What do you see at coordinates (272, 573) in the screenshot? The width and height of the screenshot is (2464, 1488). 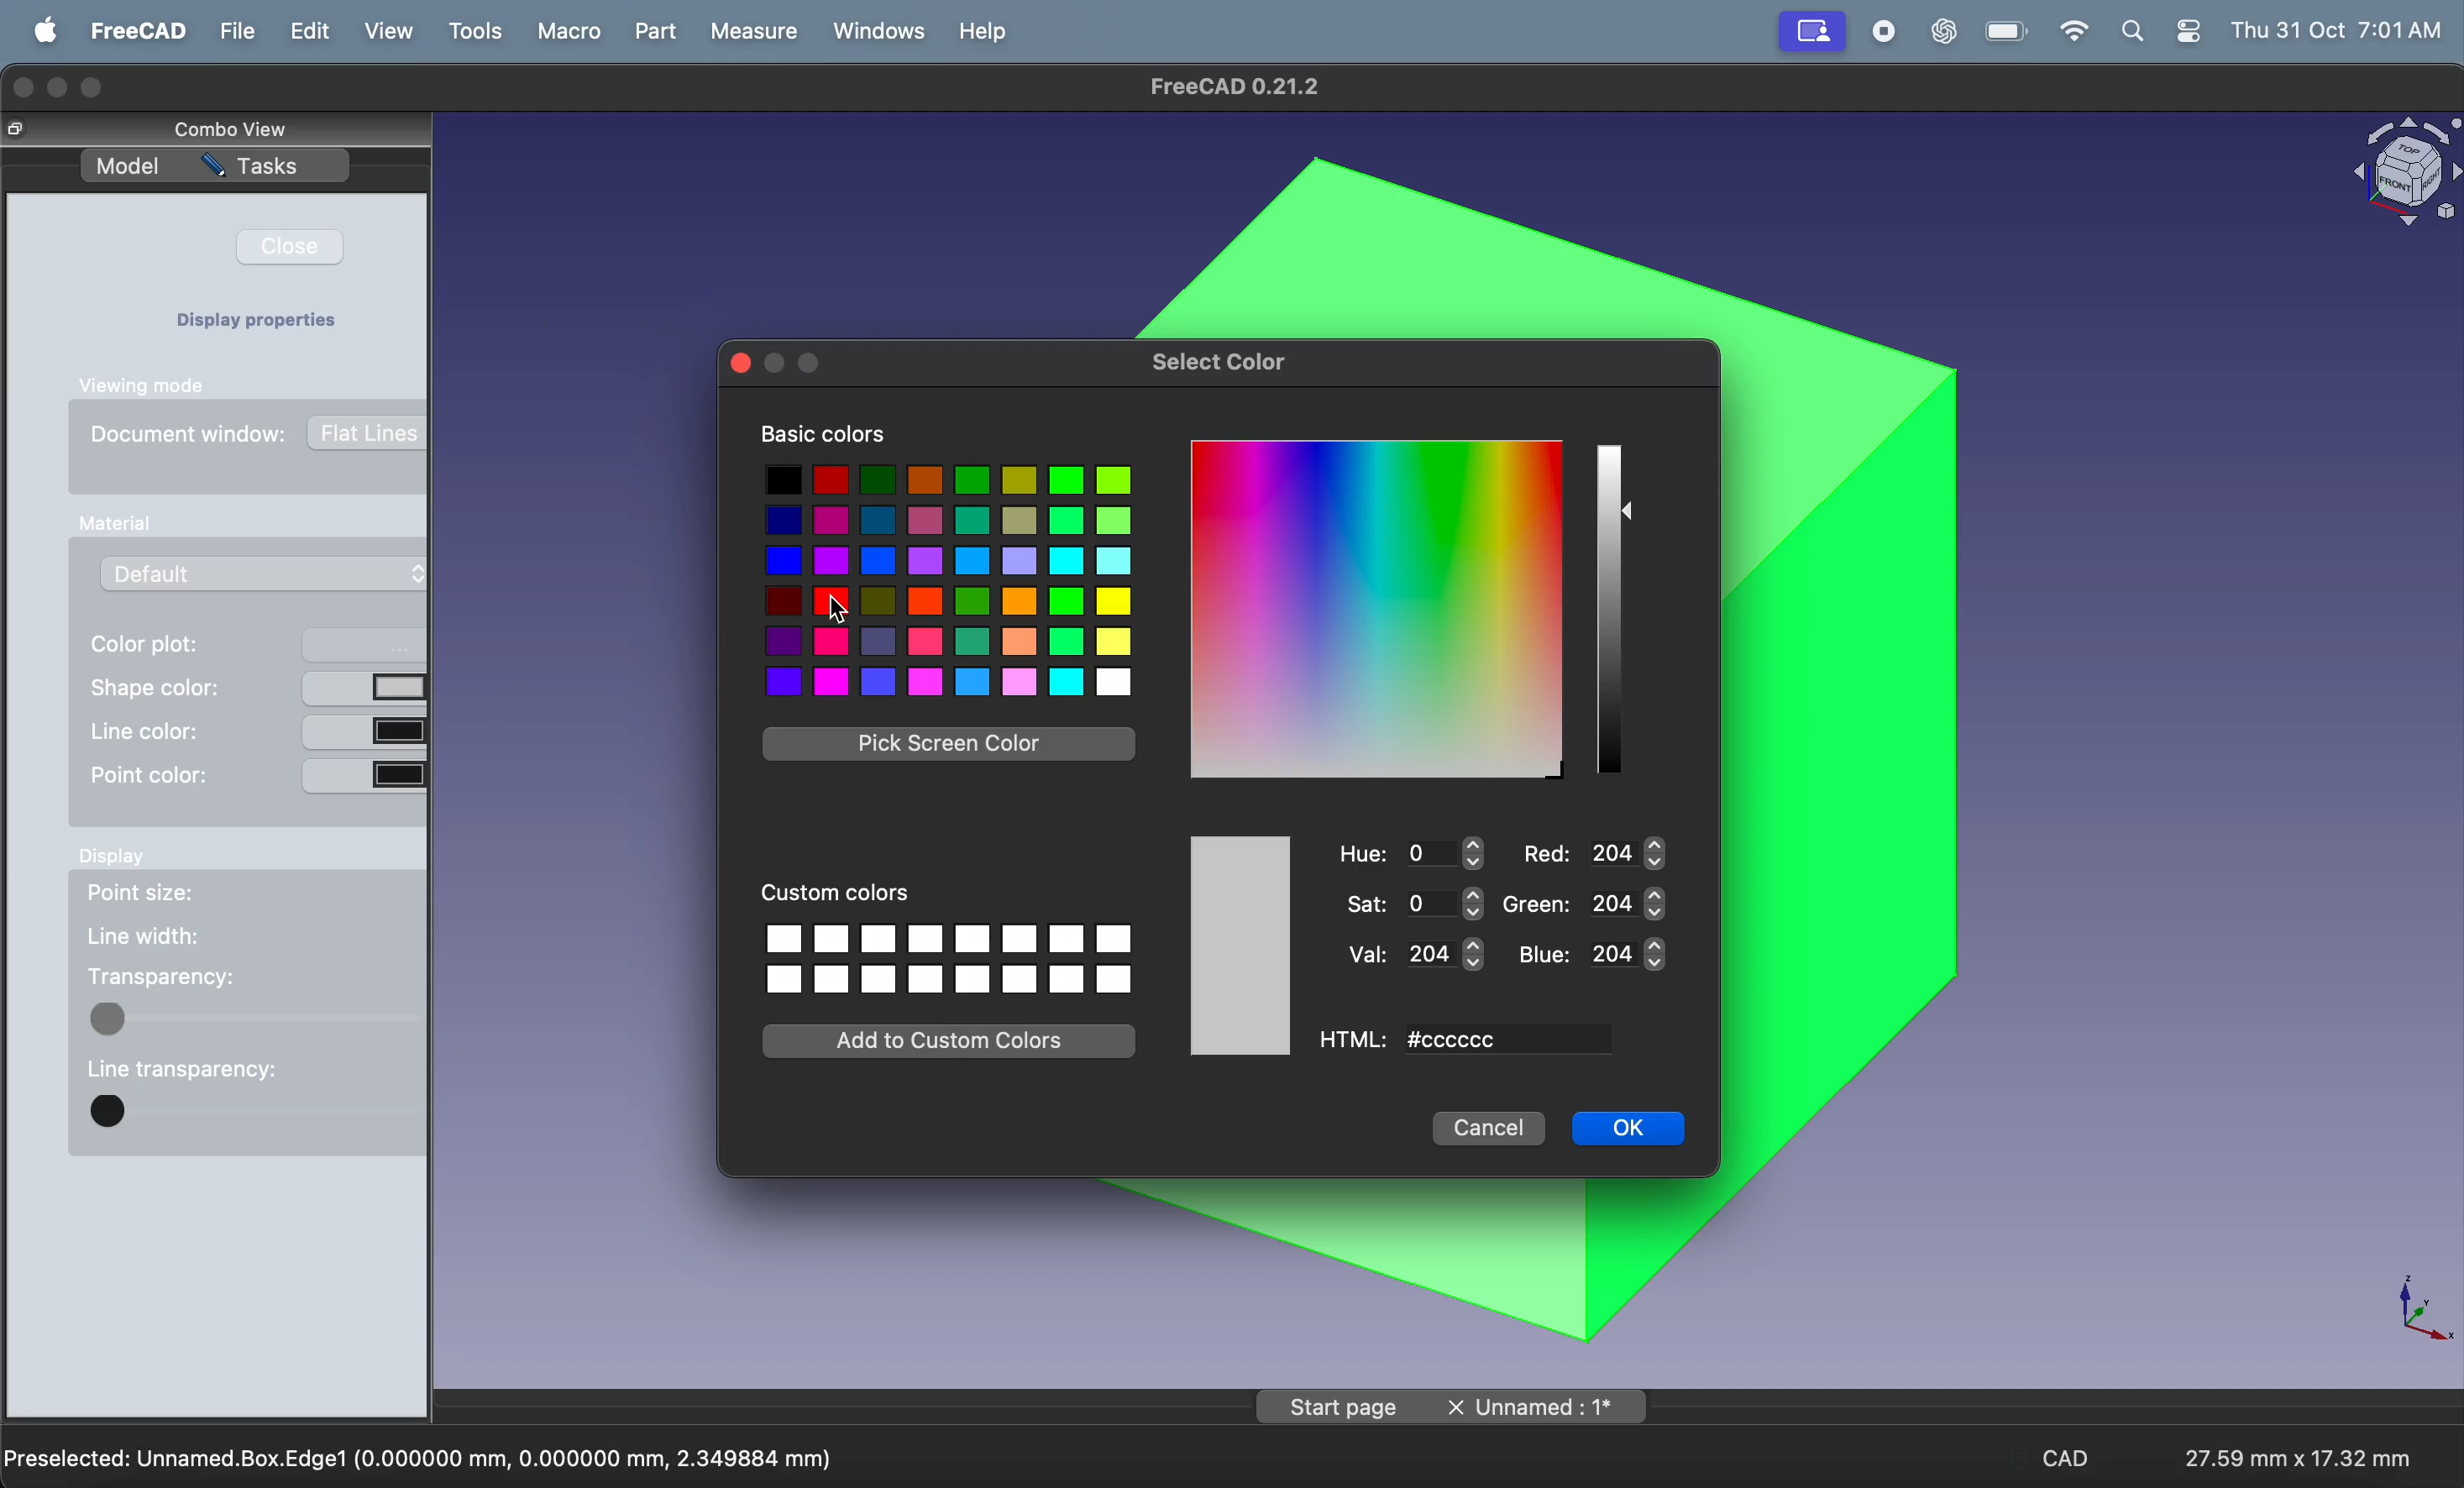 I see `default` at bounding box center [272, 573].